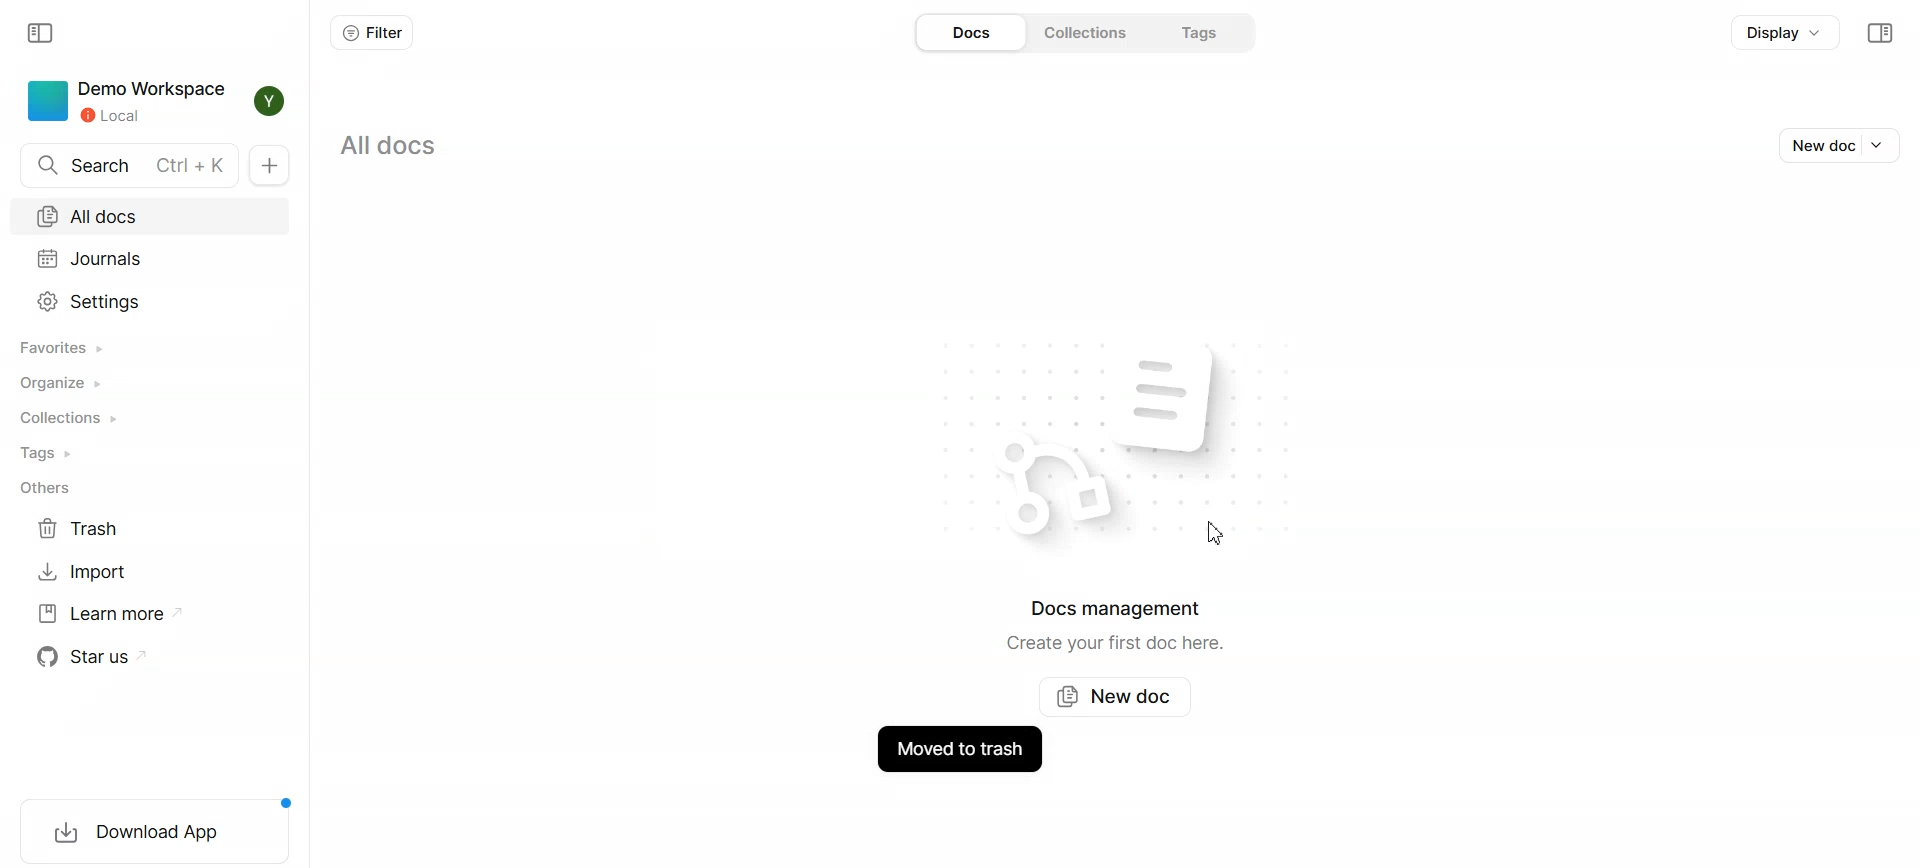  What do you see at coordinates (268, 102) in the screenshot?
I see `Profile` at bounding box center [268, 102].